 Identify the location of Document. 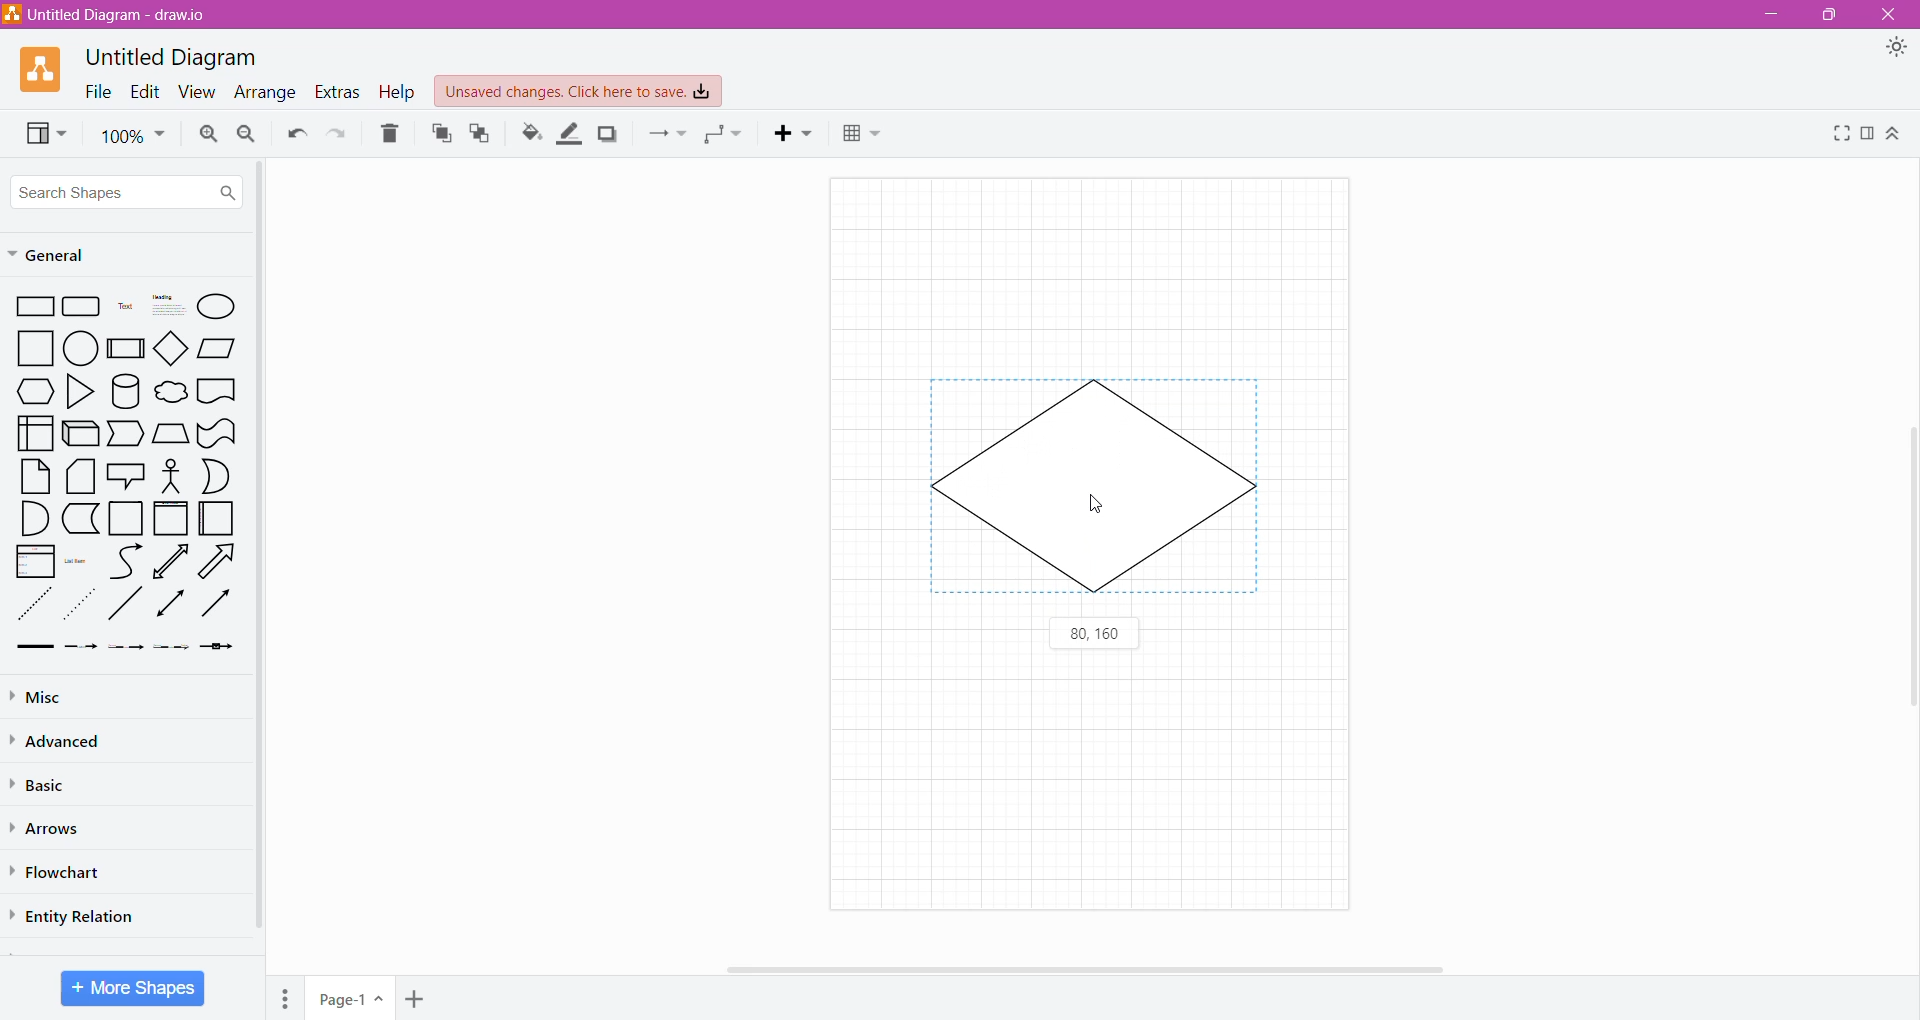
(217, 393).